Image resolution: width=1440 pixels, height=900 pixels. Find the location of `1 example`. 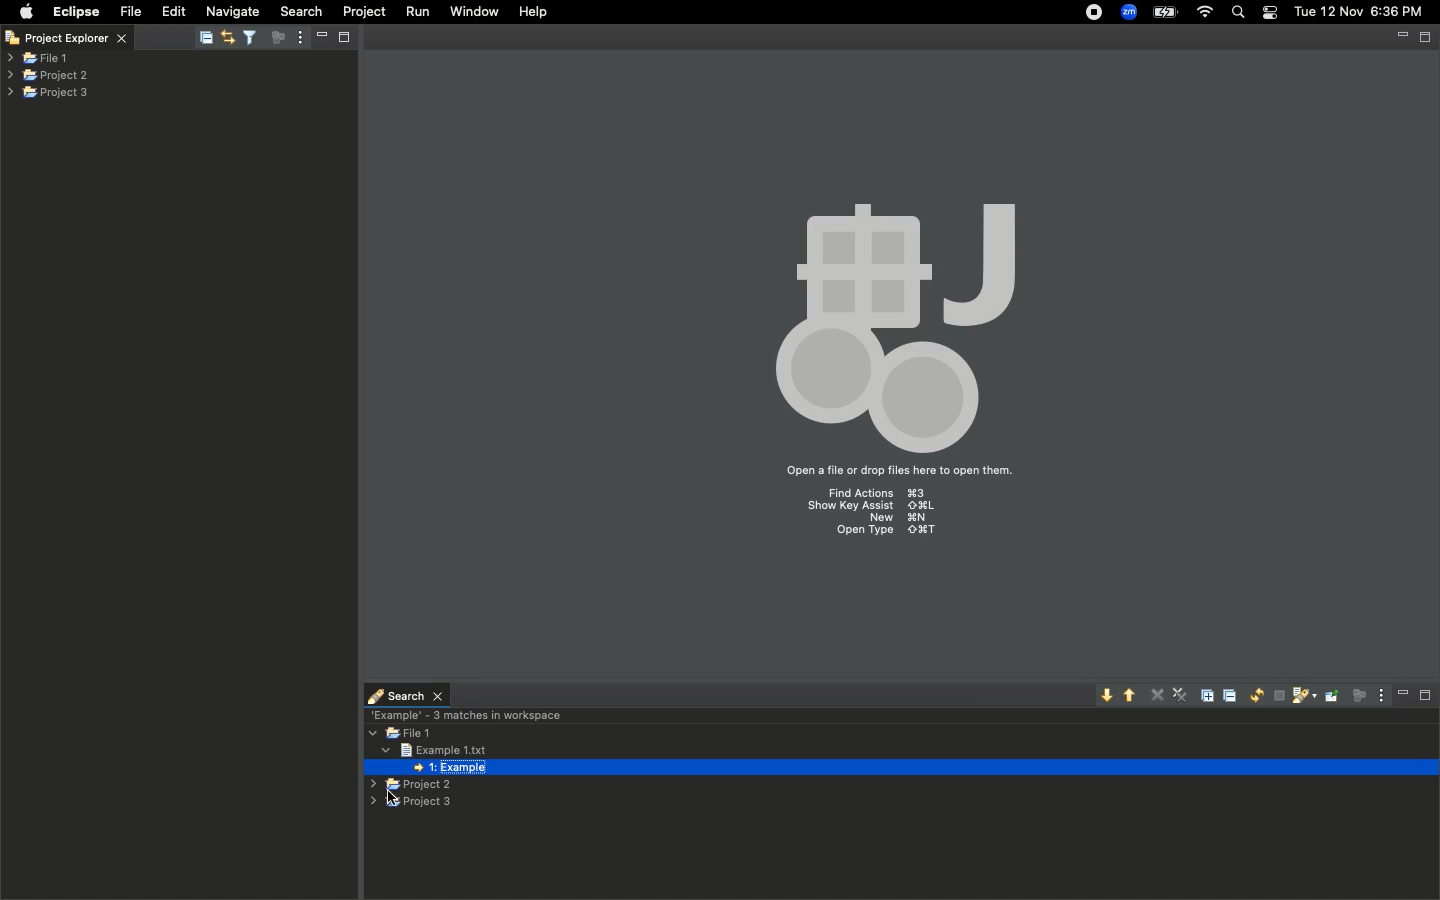

1 example is located at coordinates (453, 769).